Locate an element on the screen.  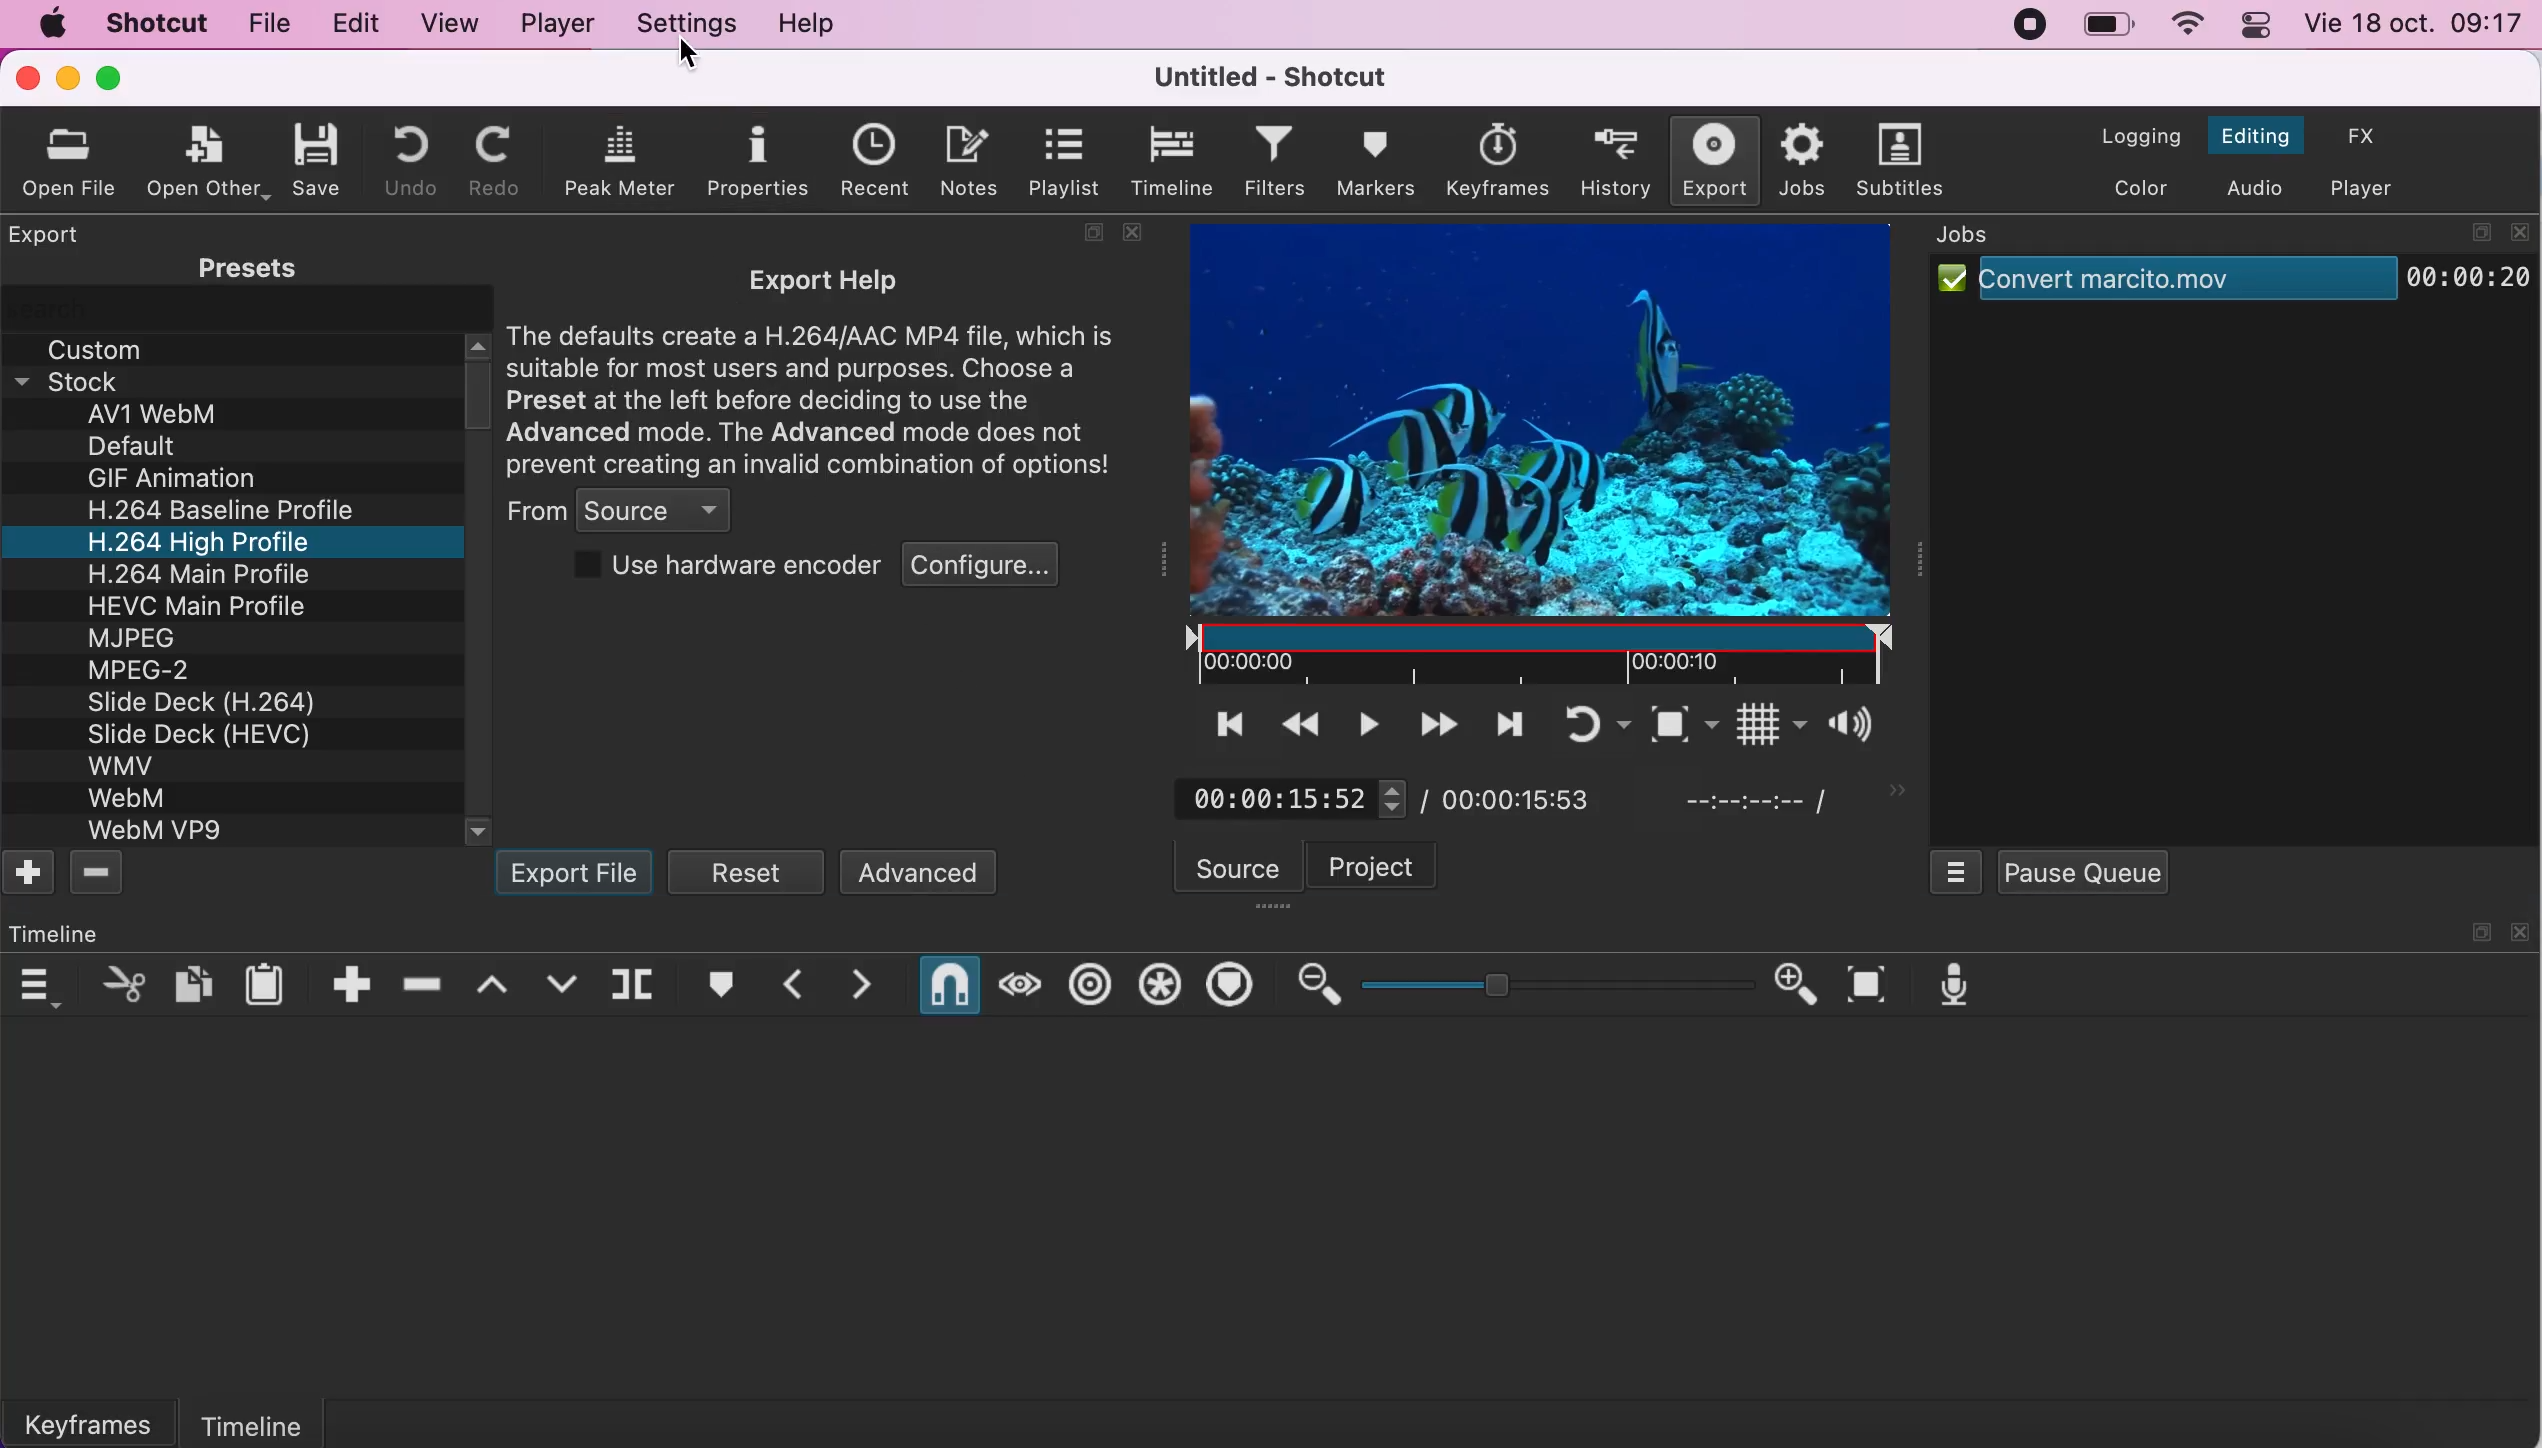
current position is located at coordinates (1285, 797).